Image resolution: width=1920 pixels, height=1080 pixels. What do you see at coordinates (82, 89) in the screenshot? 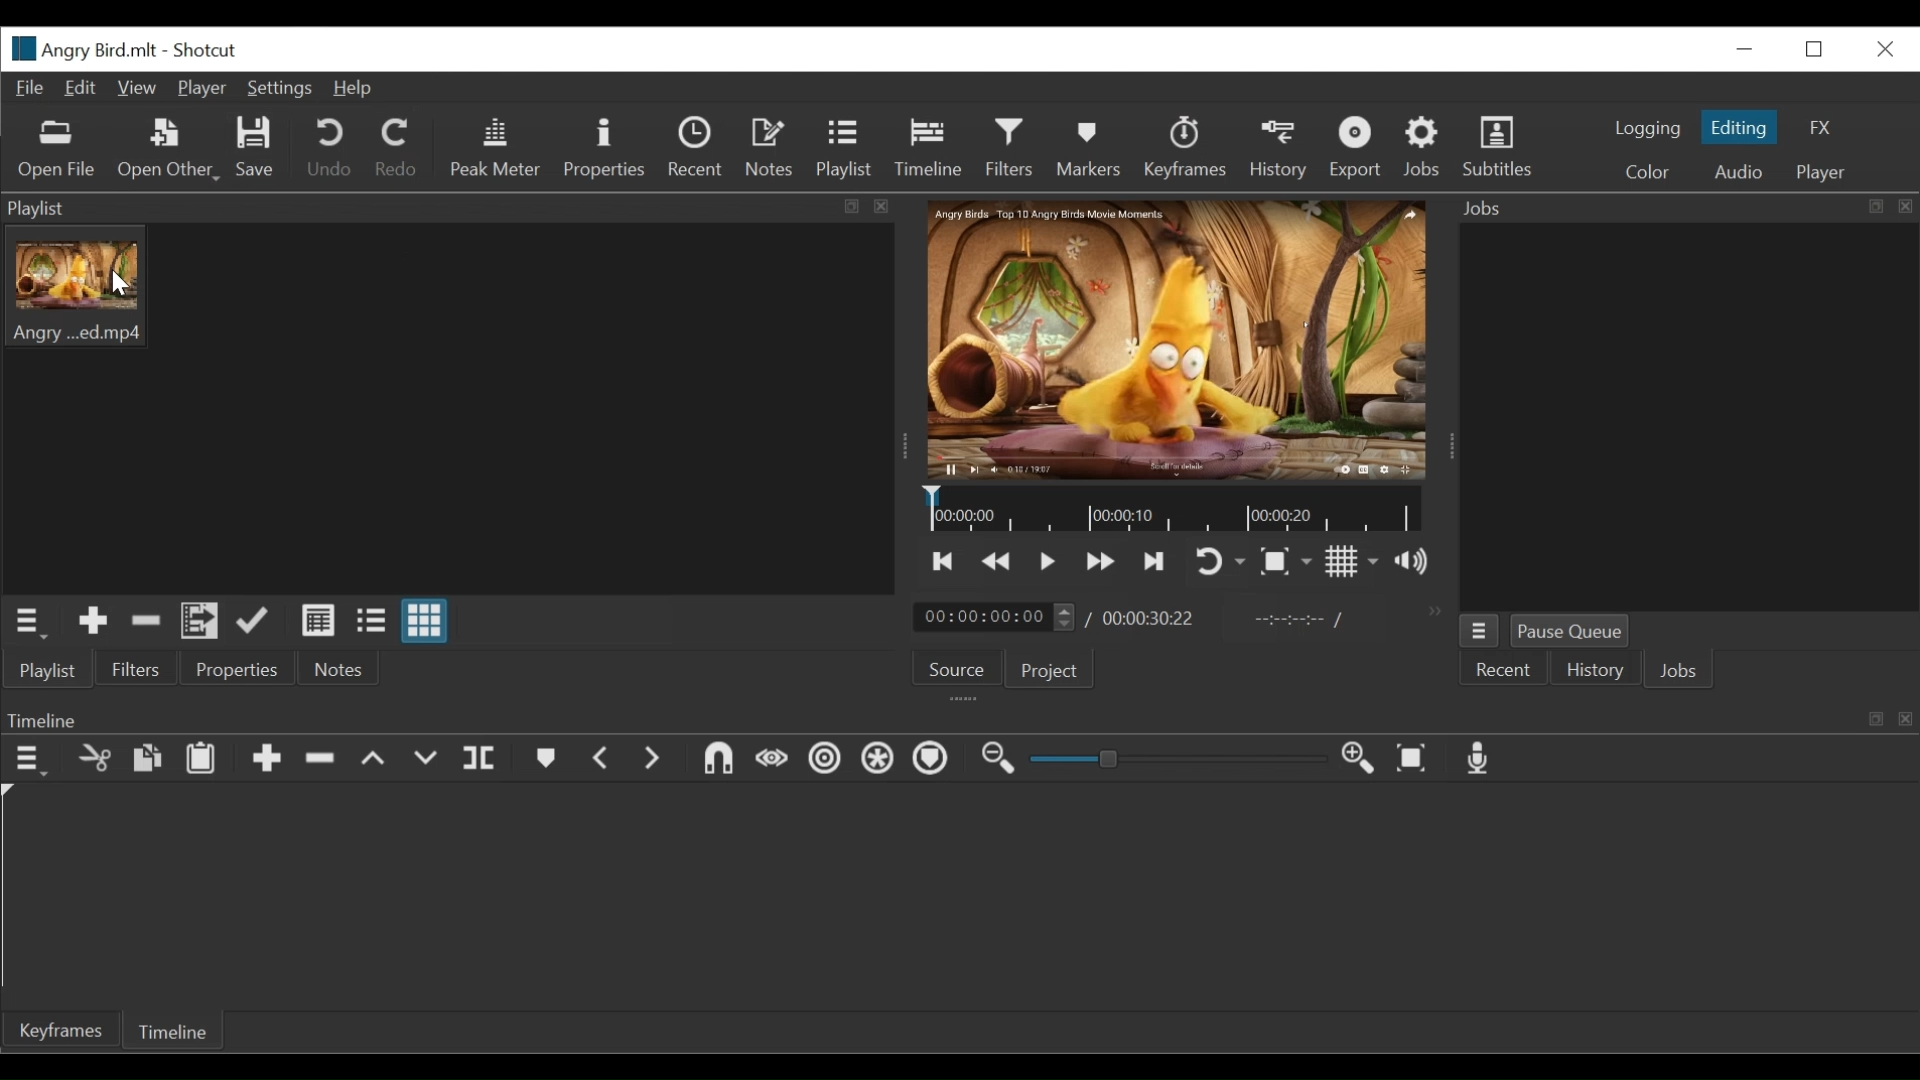
I see `Edit` at bounding box center [82, 89].